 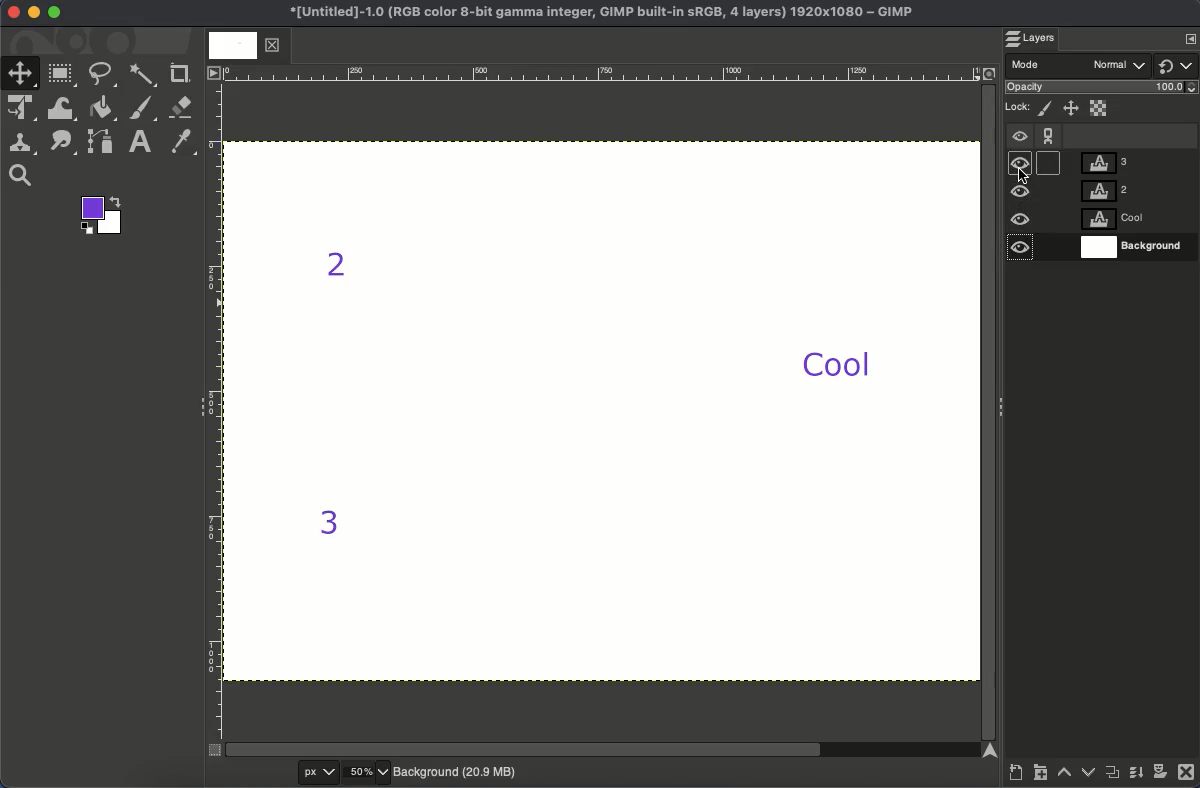 I want to click on Chain, so click(x=1049, y=131).